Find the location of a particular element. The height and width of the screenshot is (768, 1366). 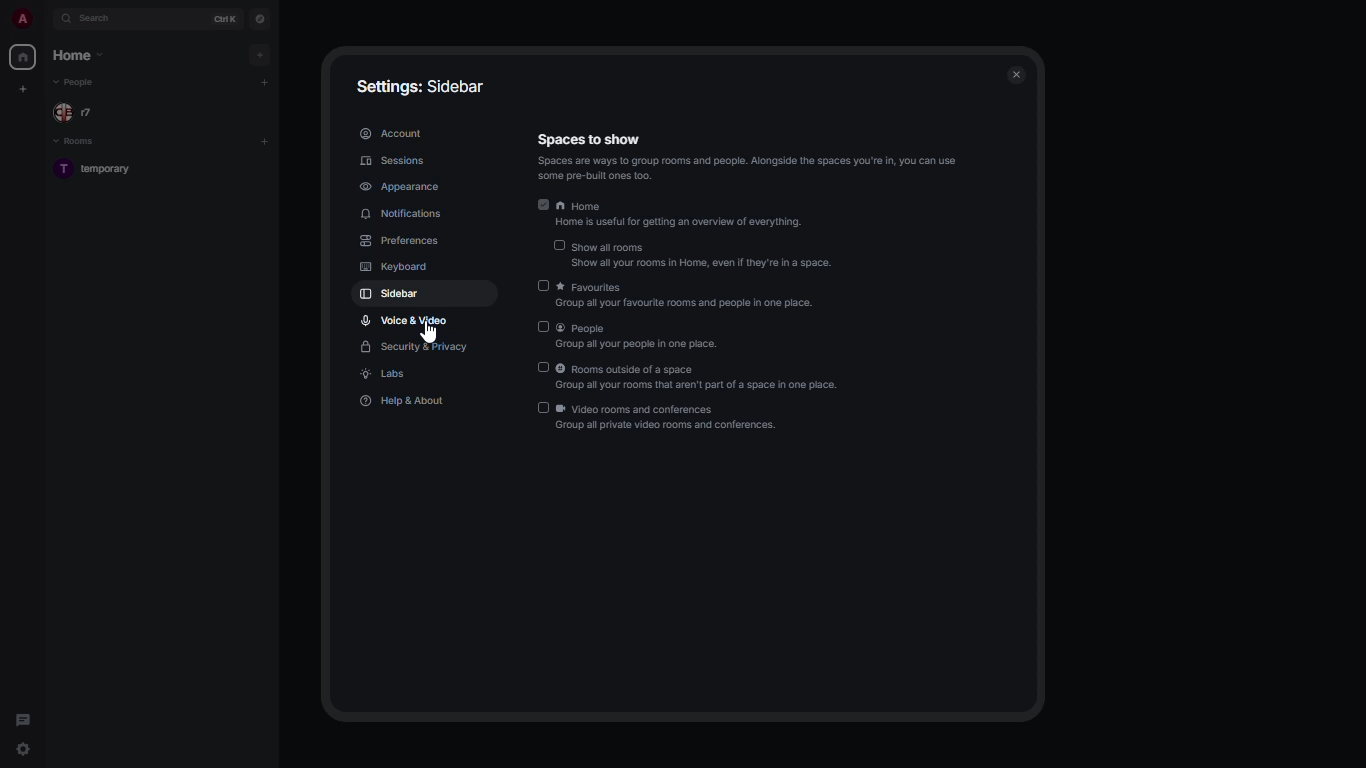

spaces to show is located at coordinates (746, 154).